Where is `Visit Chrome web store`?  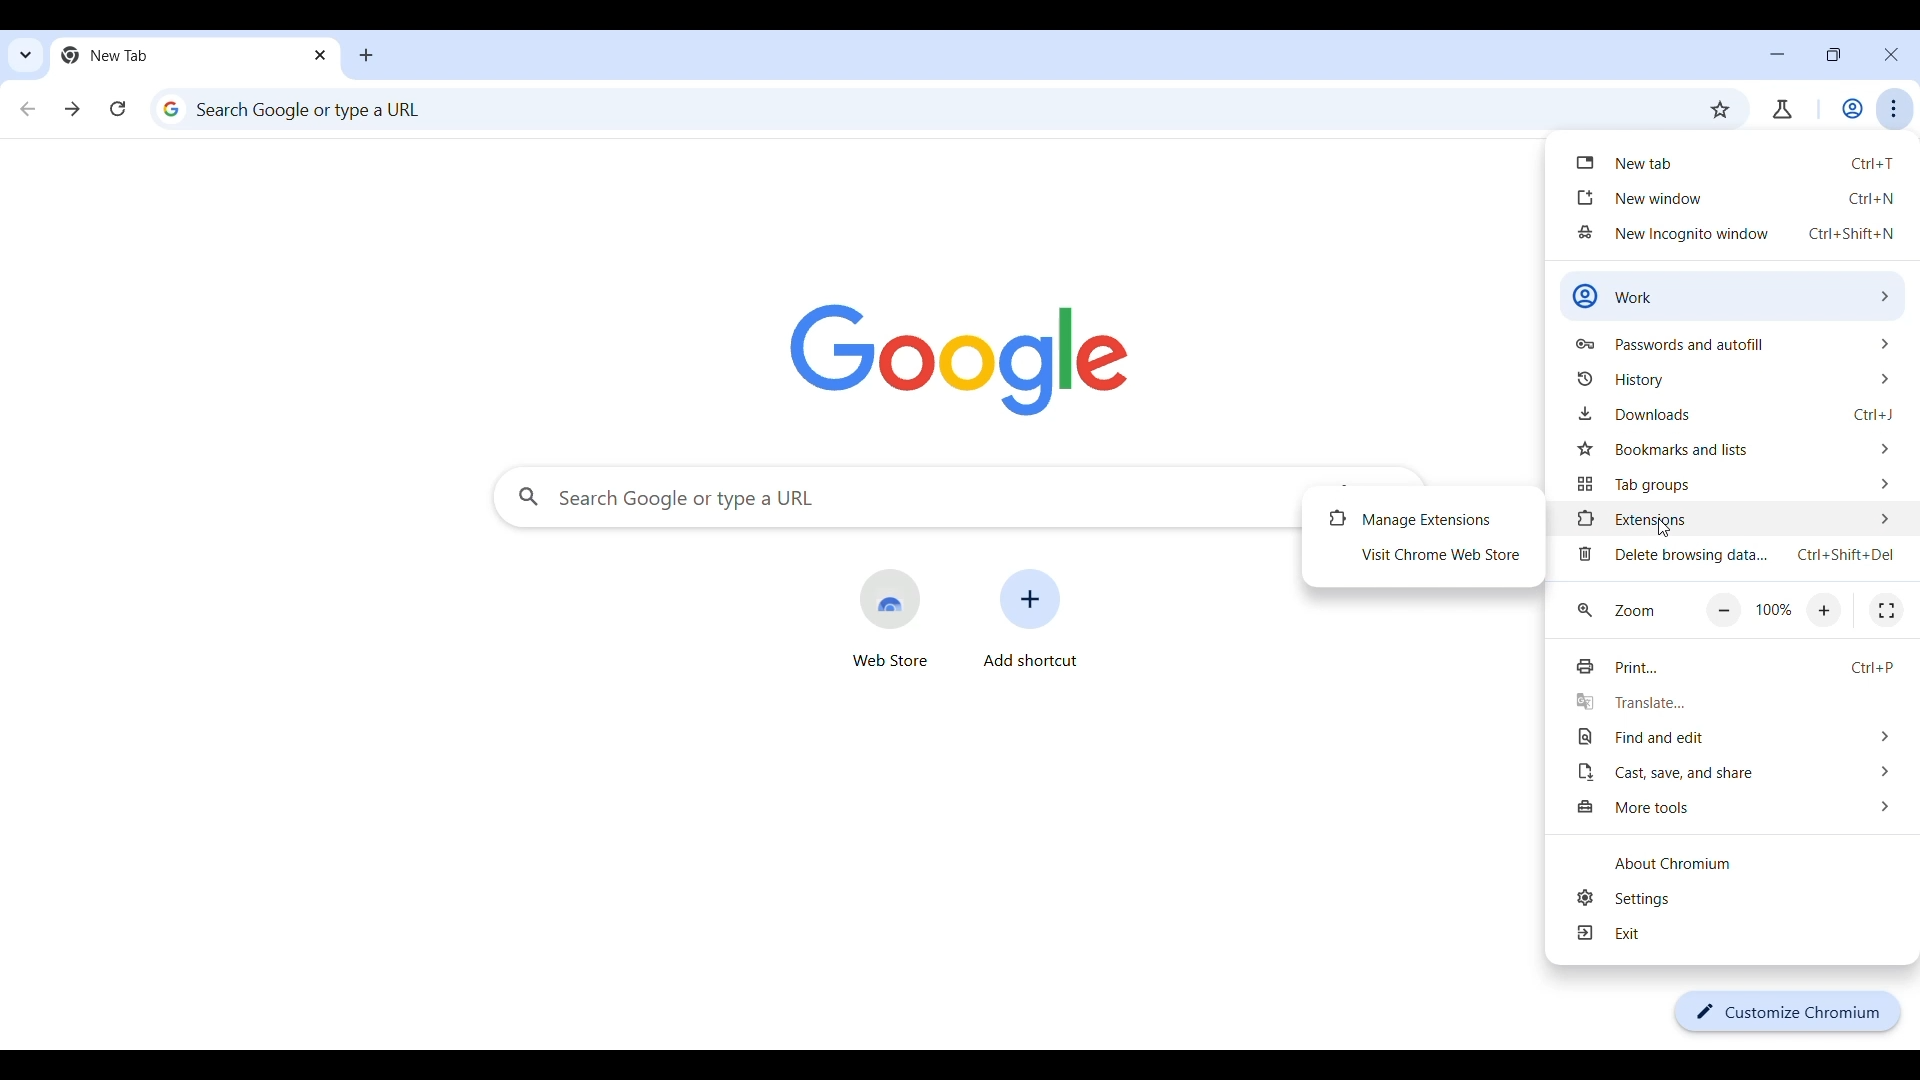
Visit Chrome web store is located at coordinates (1425, 555).